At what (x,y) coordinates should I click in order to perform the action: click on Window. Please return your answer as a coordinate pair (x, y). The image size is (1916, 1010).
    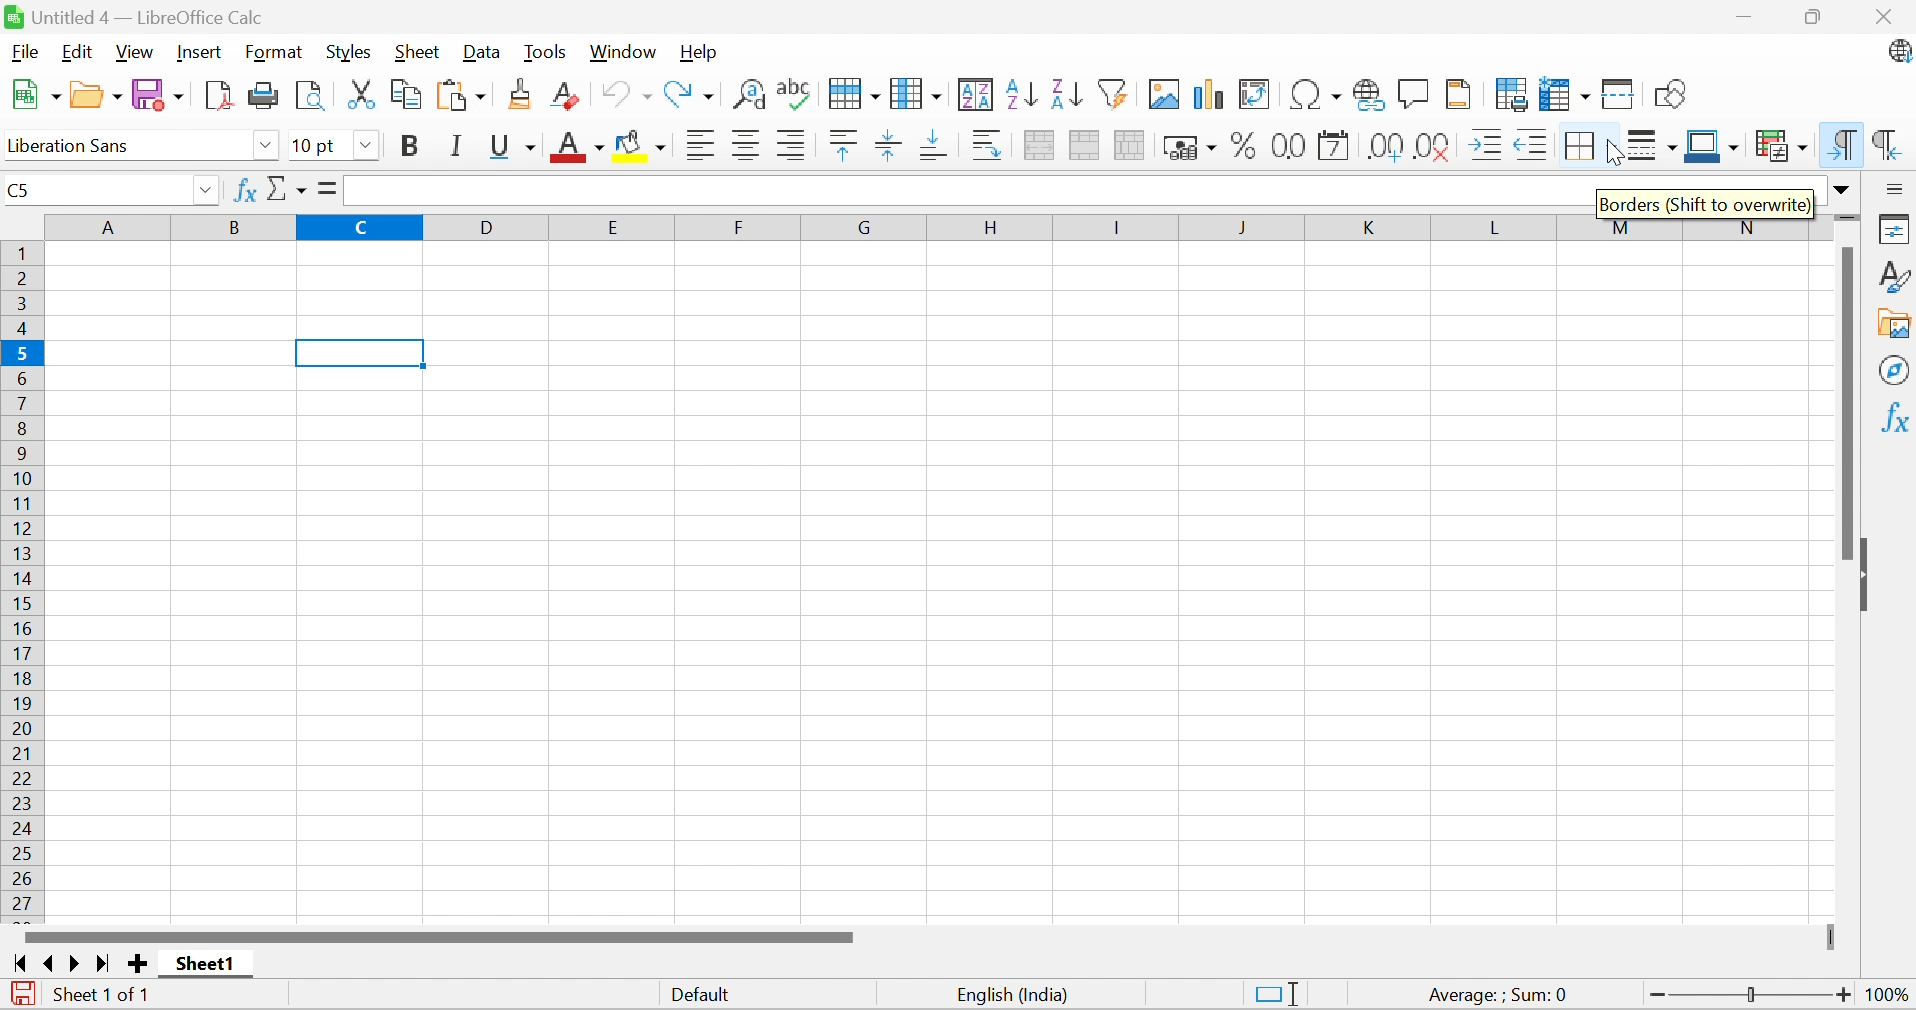
    Looking at the image, I should click on (623, 51).